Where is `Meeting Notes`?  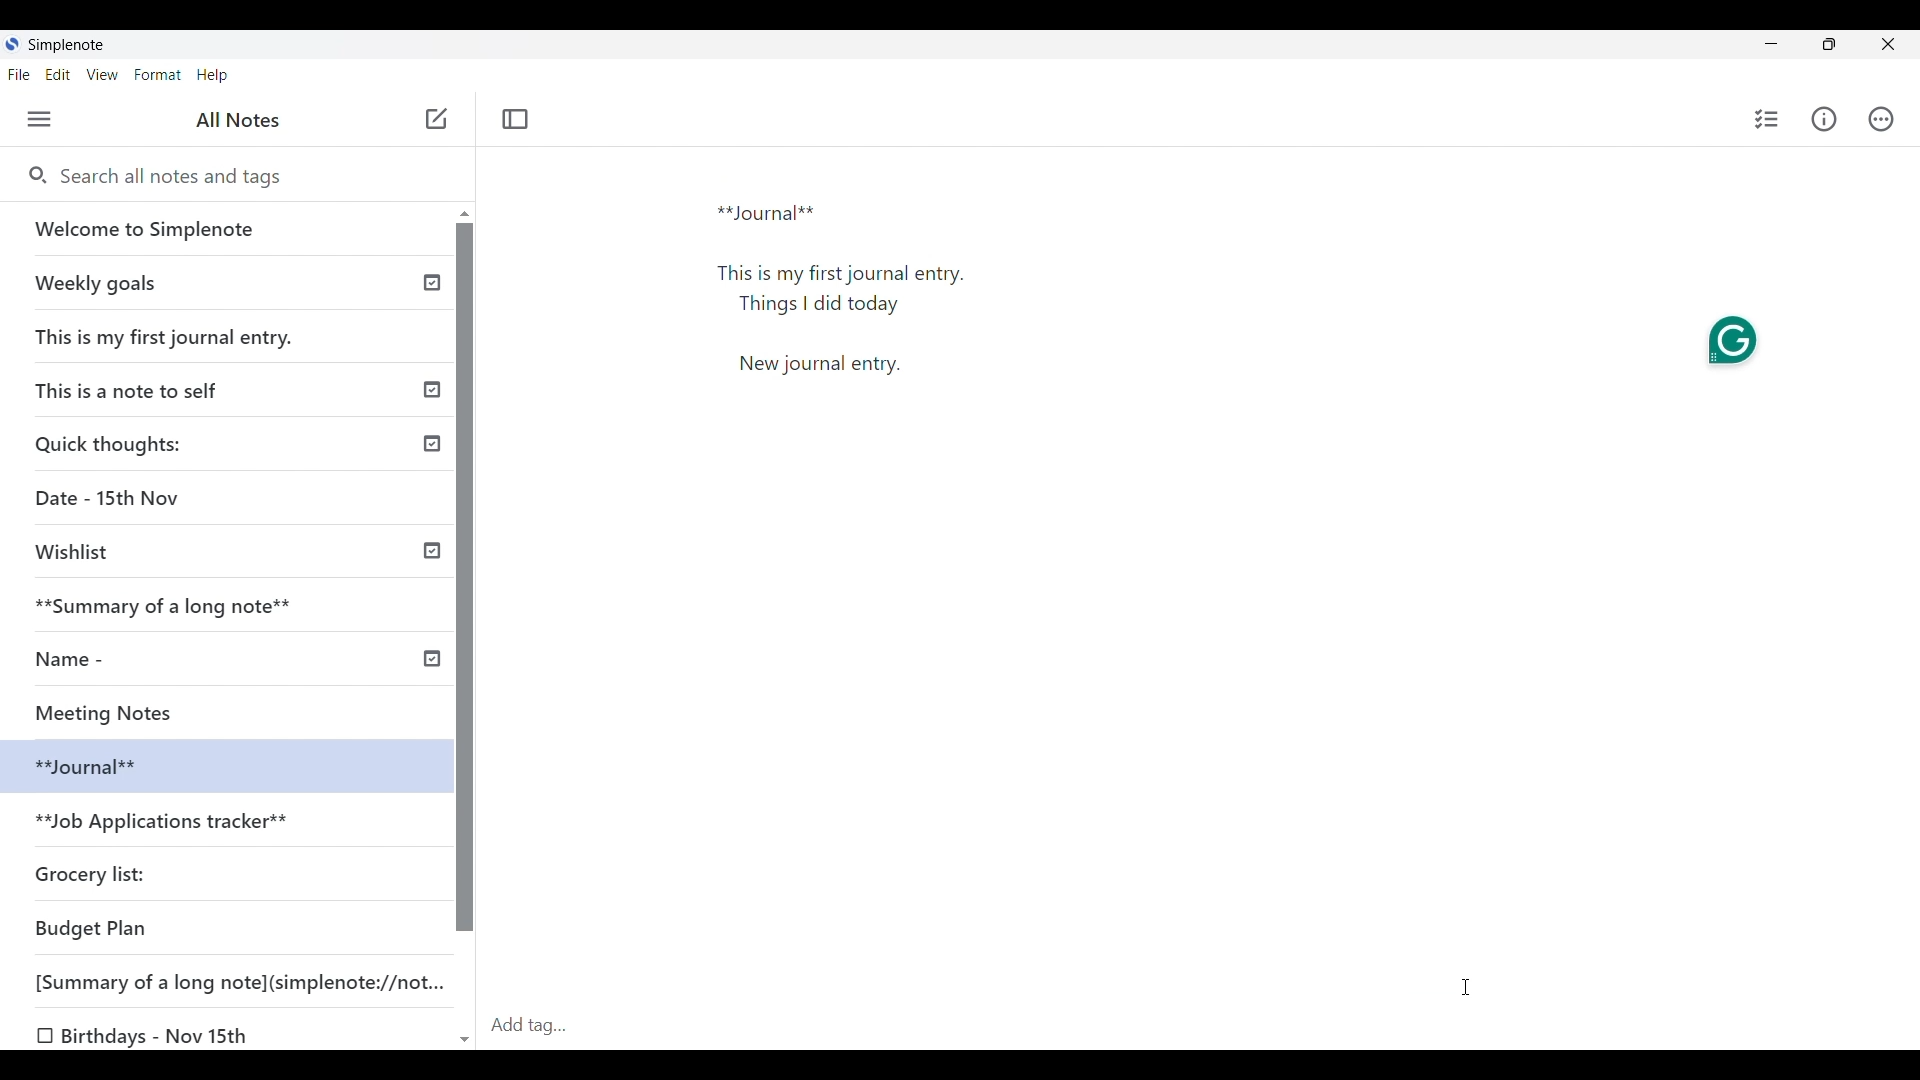
Meeting Notes is located at coordinates (127, 710).